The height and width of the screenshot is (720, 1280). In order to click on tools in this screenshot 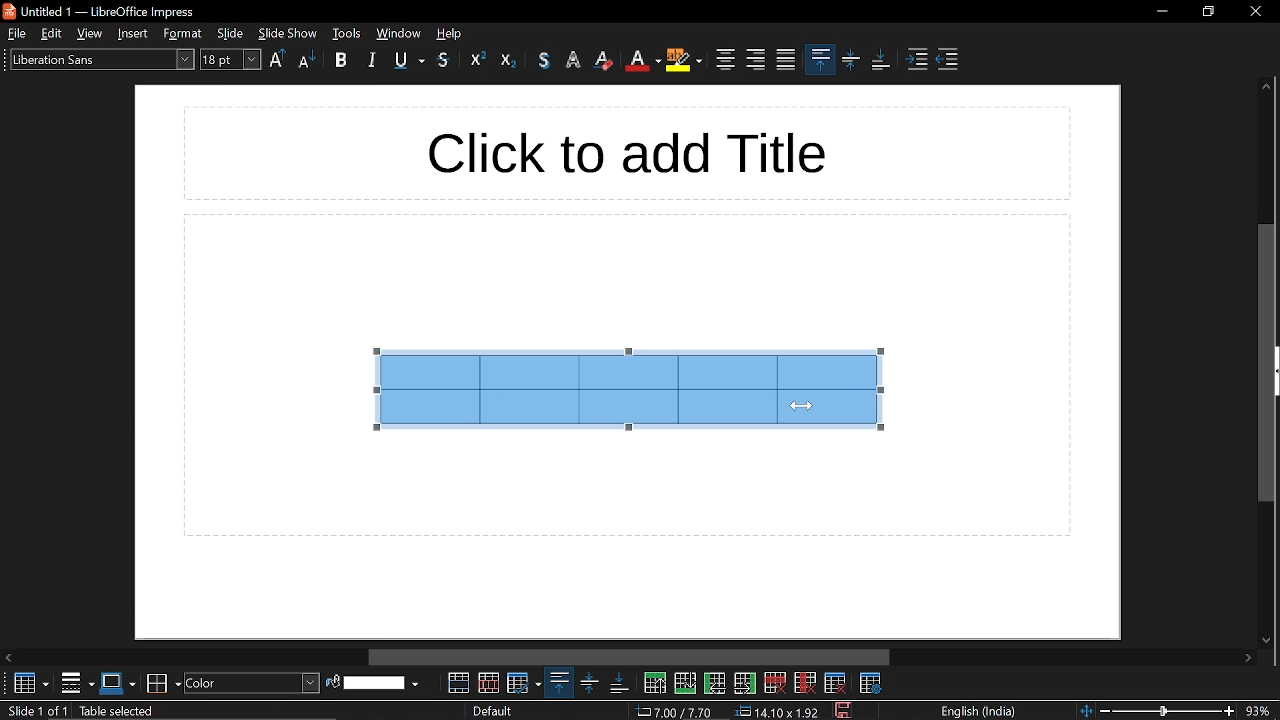, I will do `click(348, 34)`.